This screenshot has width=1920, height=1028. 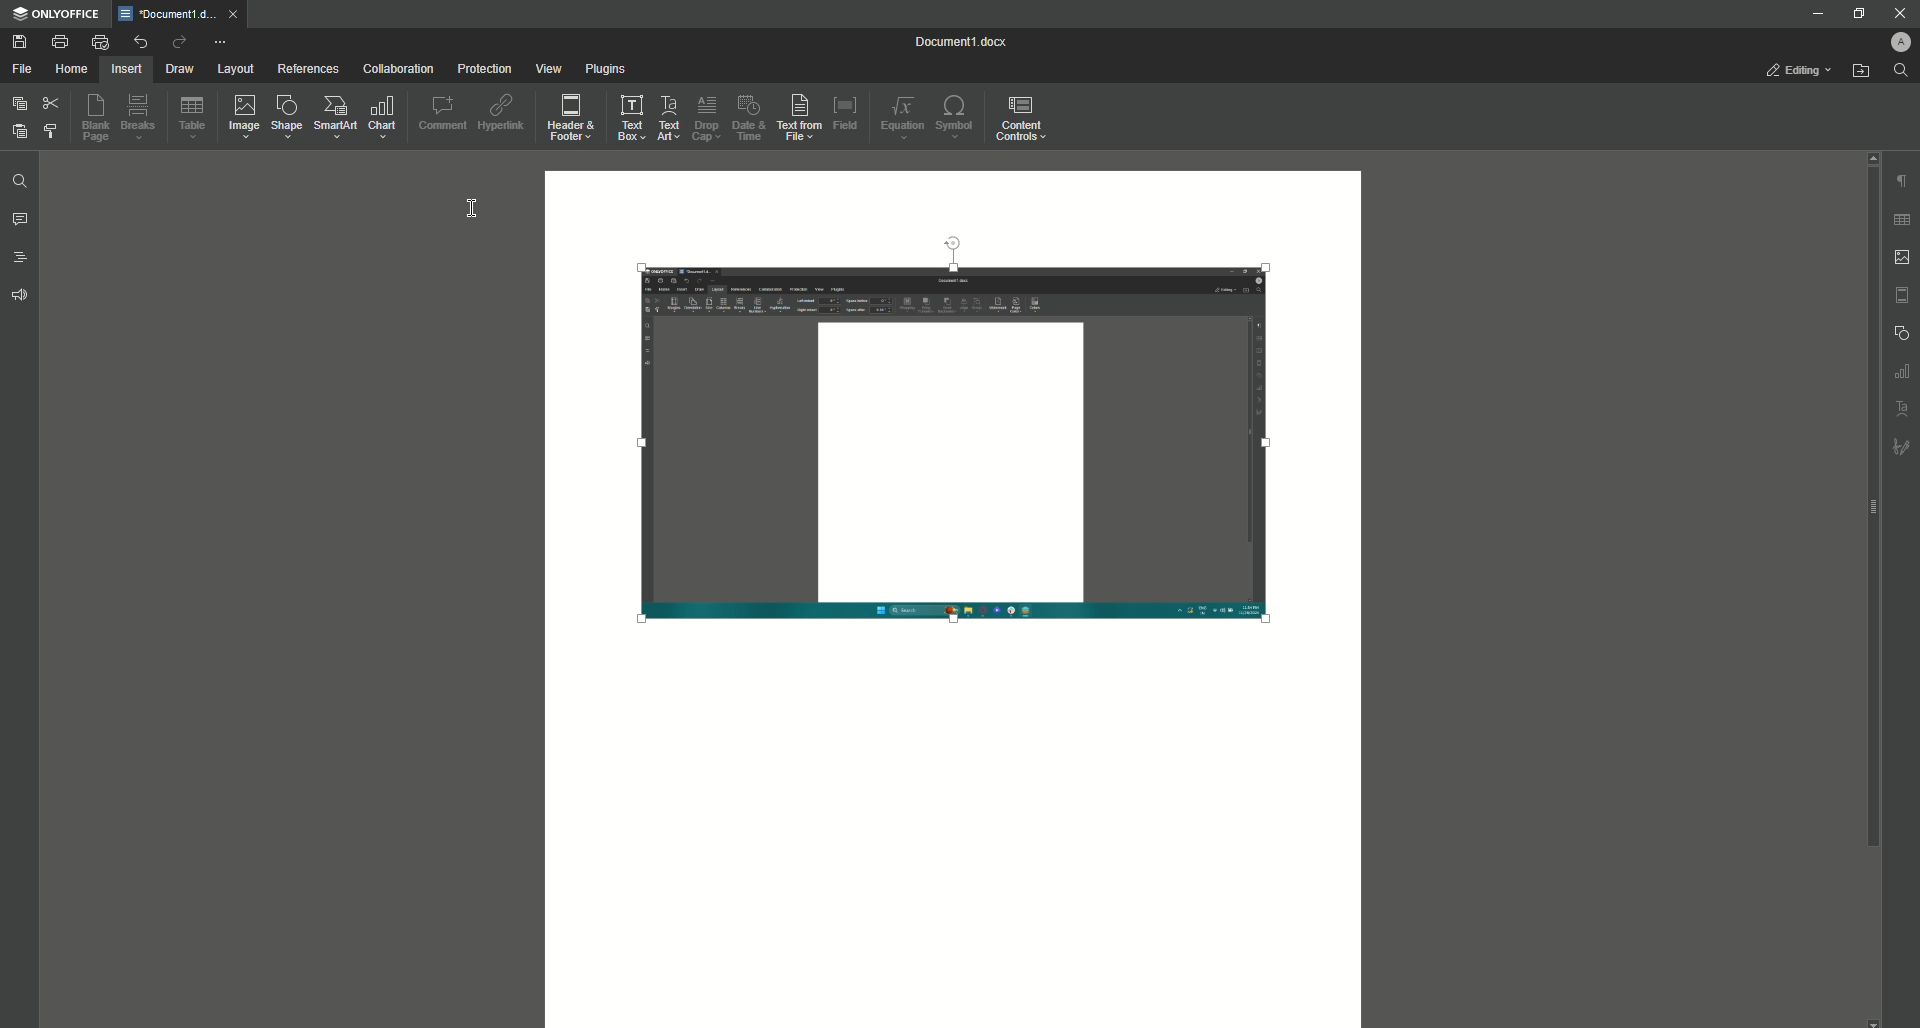 What do you see at coordinates (287, 116) in the screenshot?
I see `Shape` at bounding box center [287, 116].